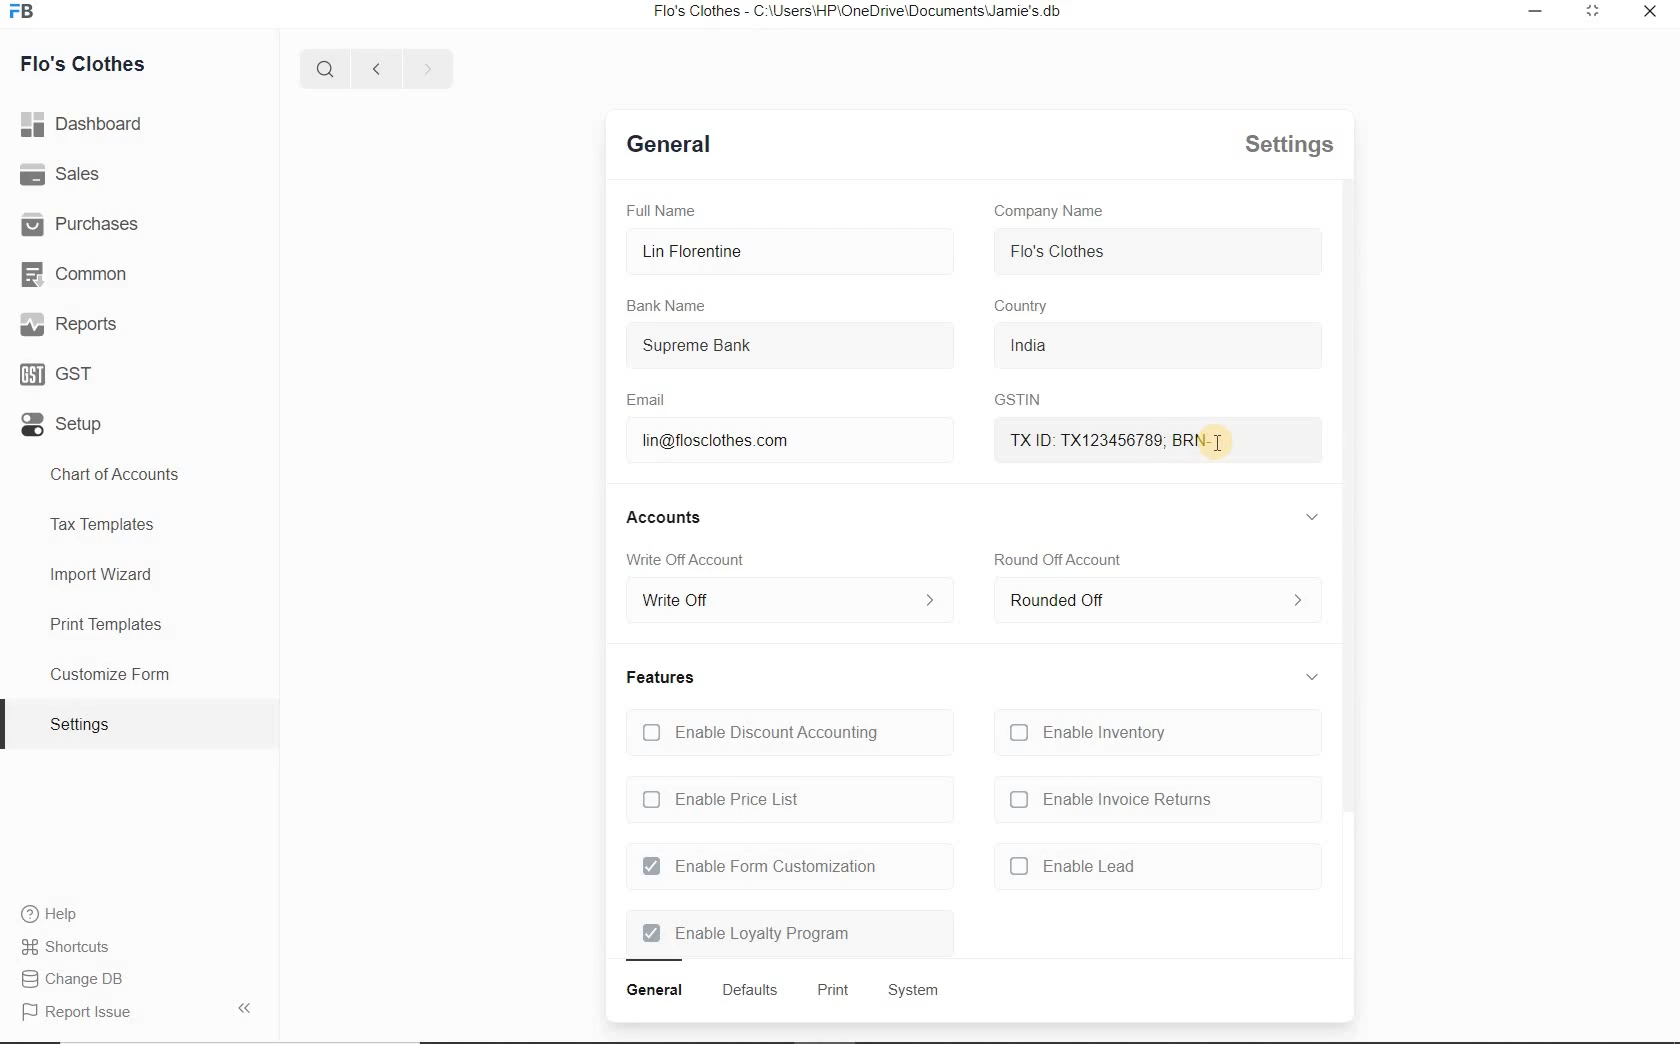 The height and width of the screenshot is (1044, 1680). Describe the element at coordinates (1647, 12) in the screenshot. I see `close window` at that location.